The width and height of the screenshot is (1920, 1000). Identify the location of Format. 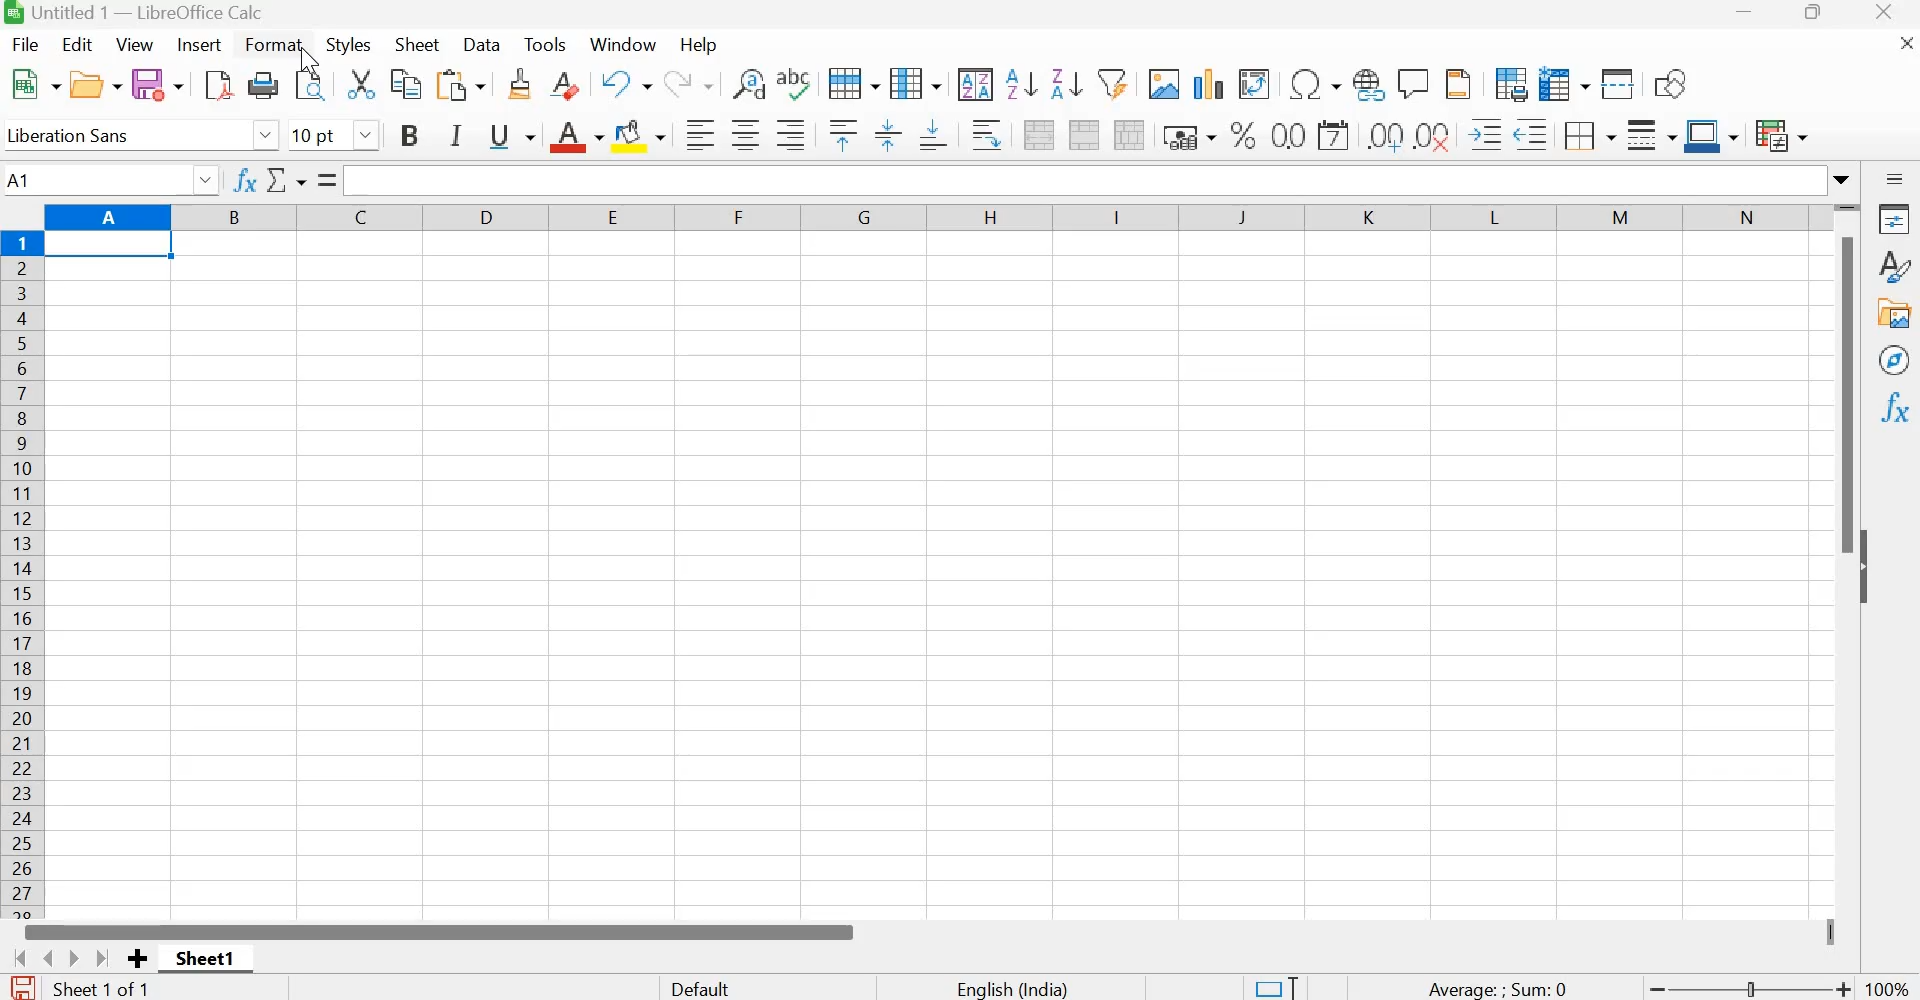
(276, 43).